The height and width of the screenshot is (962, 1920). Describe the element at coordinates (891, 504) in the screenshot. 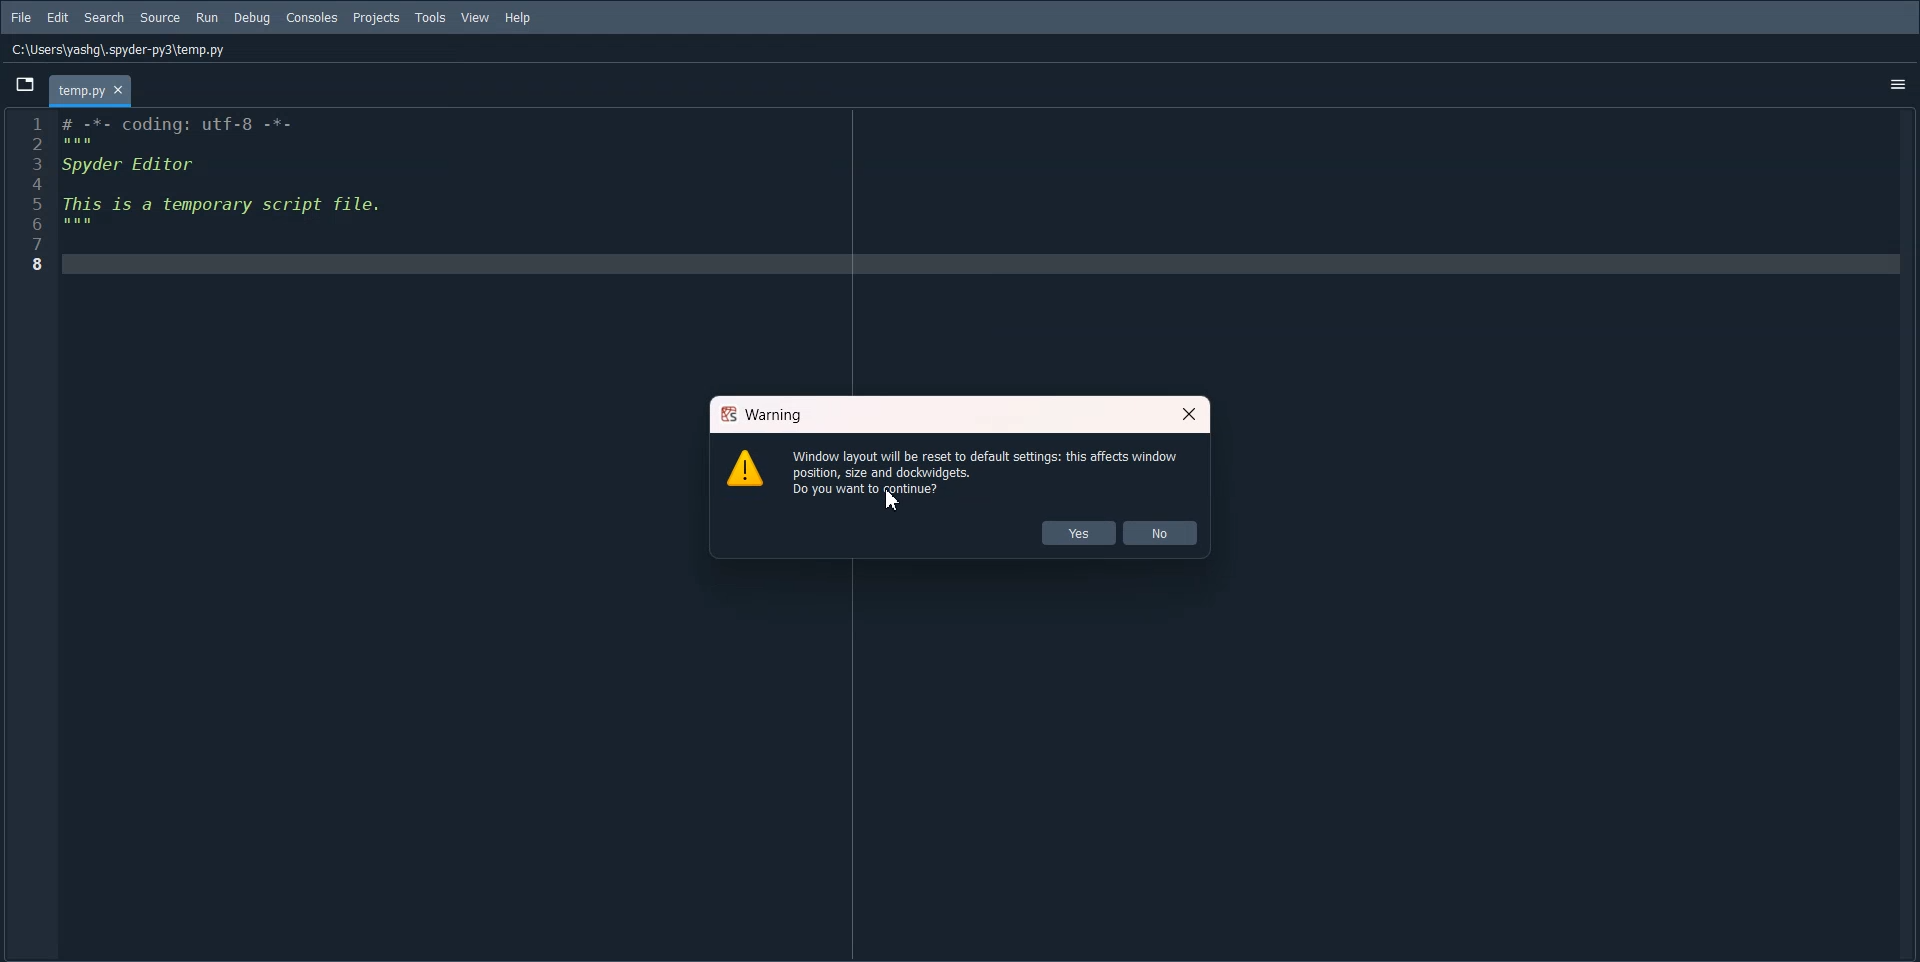

I see `cursor` at that location.